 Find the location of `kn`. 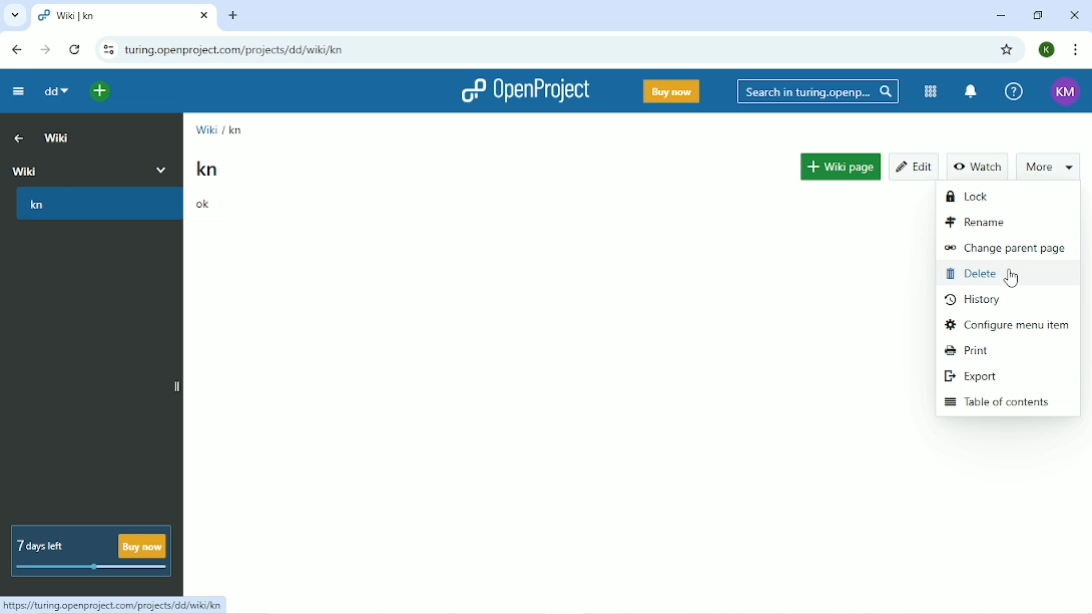

kn is located at coordinates (53, 207).